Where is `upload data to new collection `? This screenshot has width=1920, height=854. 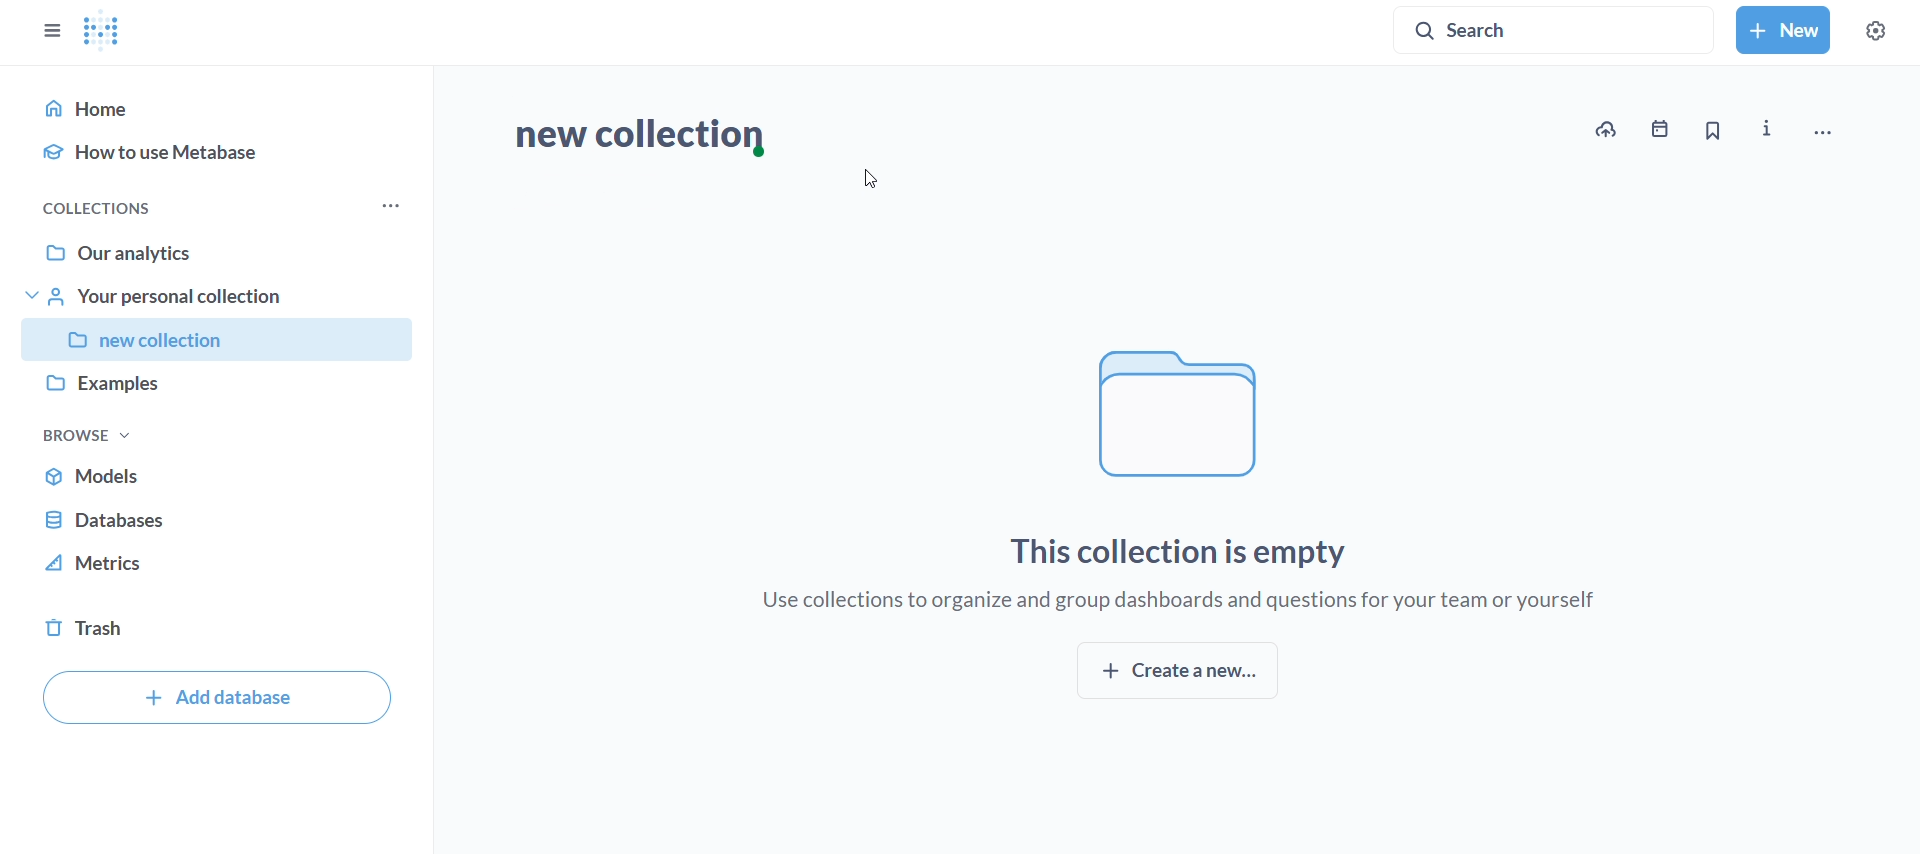
upload data to new collection  is located at coordinates (1605, 130).